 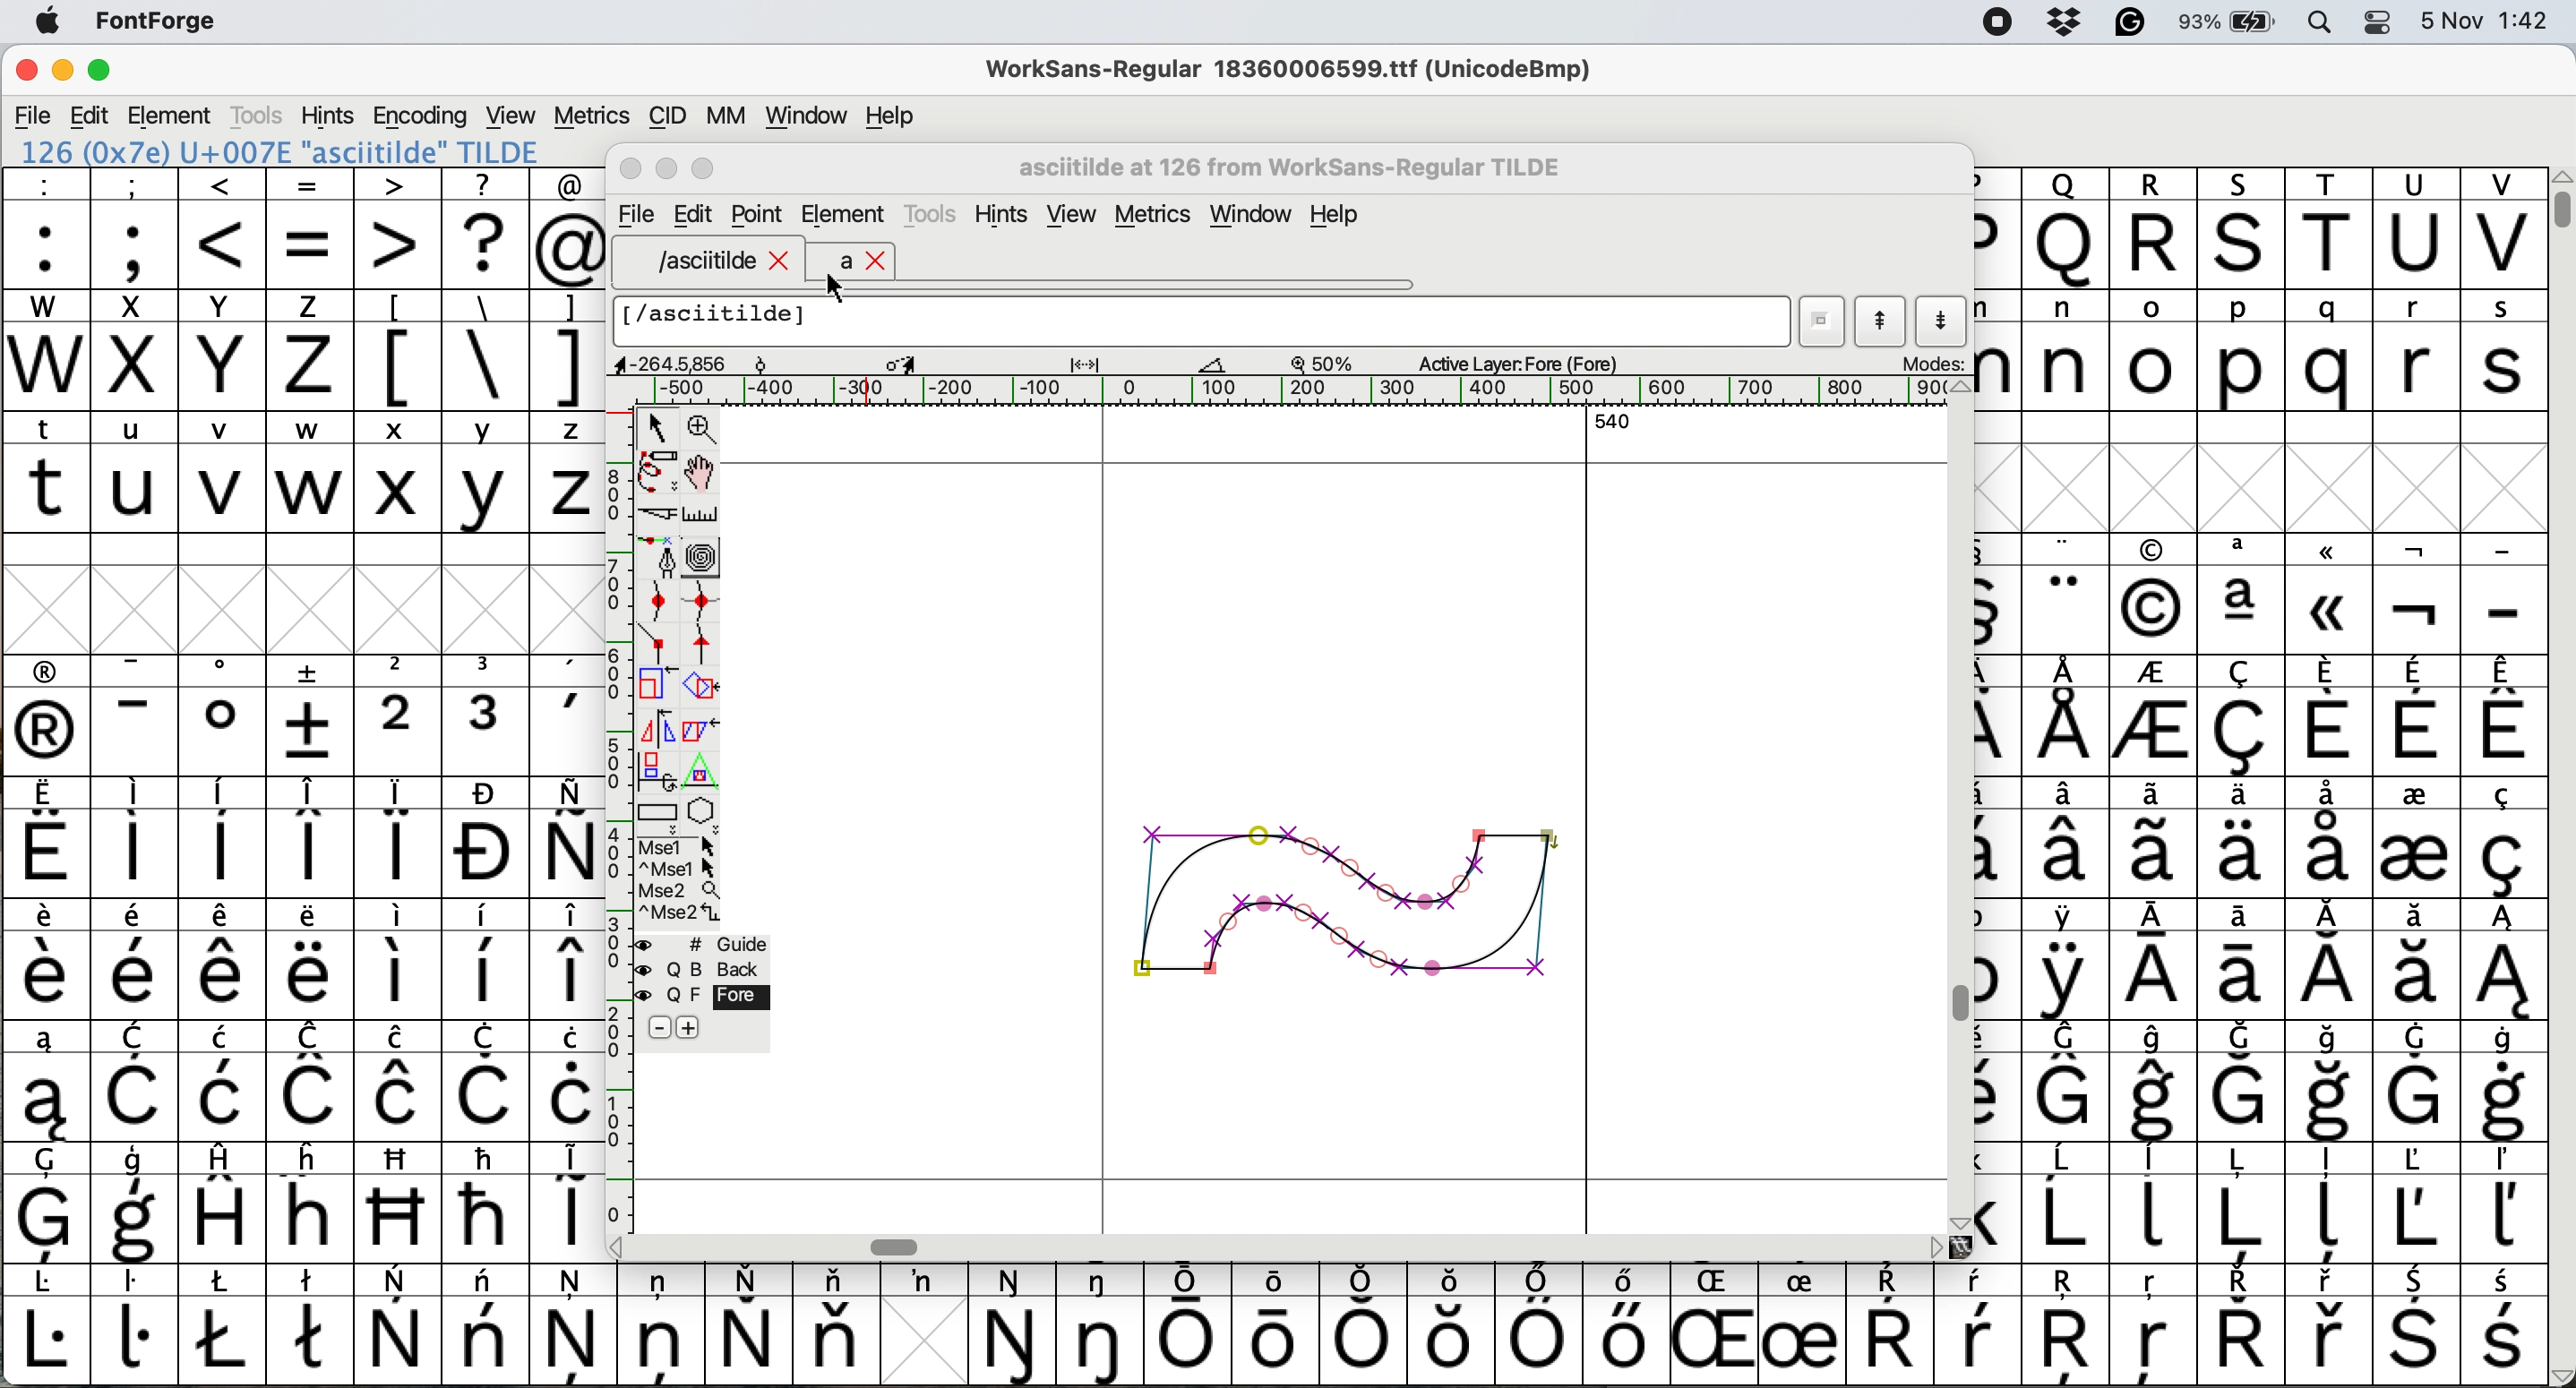 What do you see at coordinates (43, 1082) in the screenshot?
I see `symbol` at bounding box center [43, 1082].